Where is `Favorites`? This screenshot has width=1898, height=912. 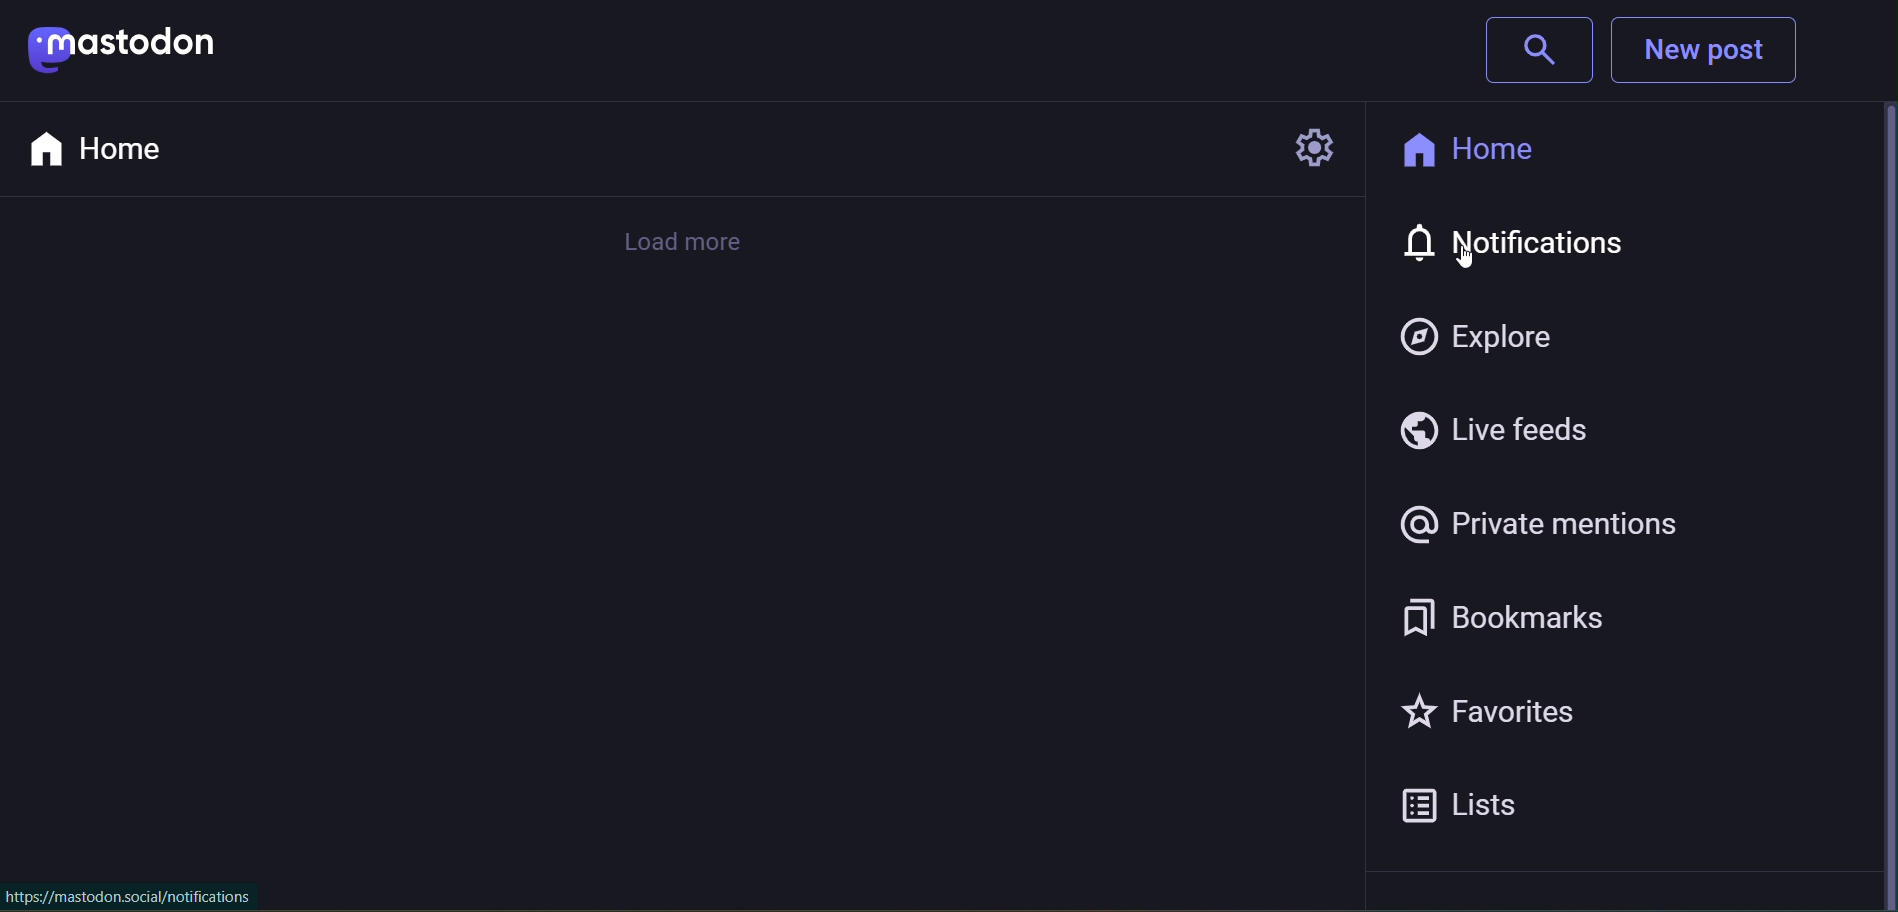
Favorites is located at coordinates (1509, 714).